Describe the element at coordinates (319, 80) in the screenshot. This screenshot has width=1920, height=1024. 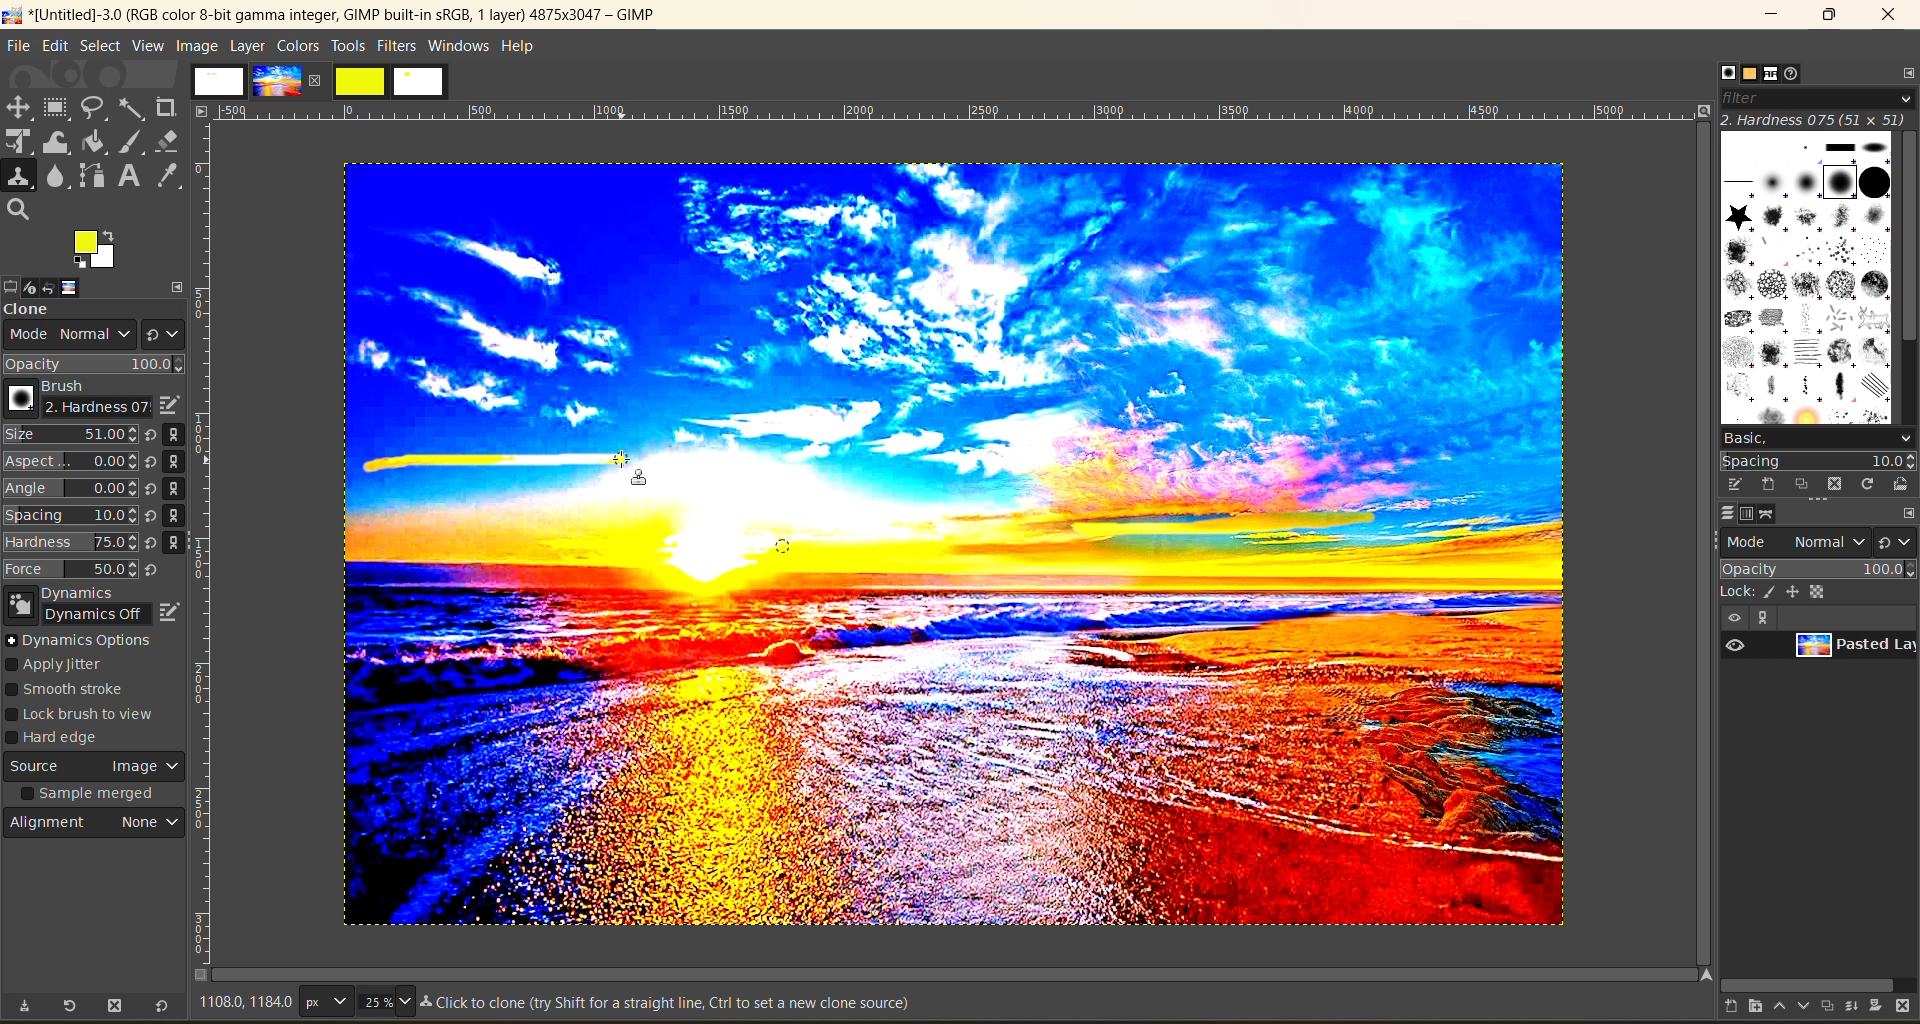
I see `close` at that location.